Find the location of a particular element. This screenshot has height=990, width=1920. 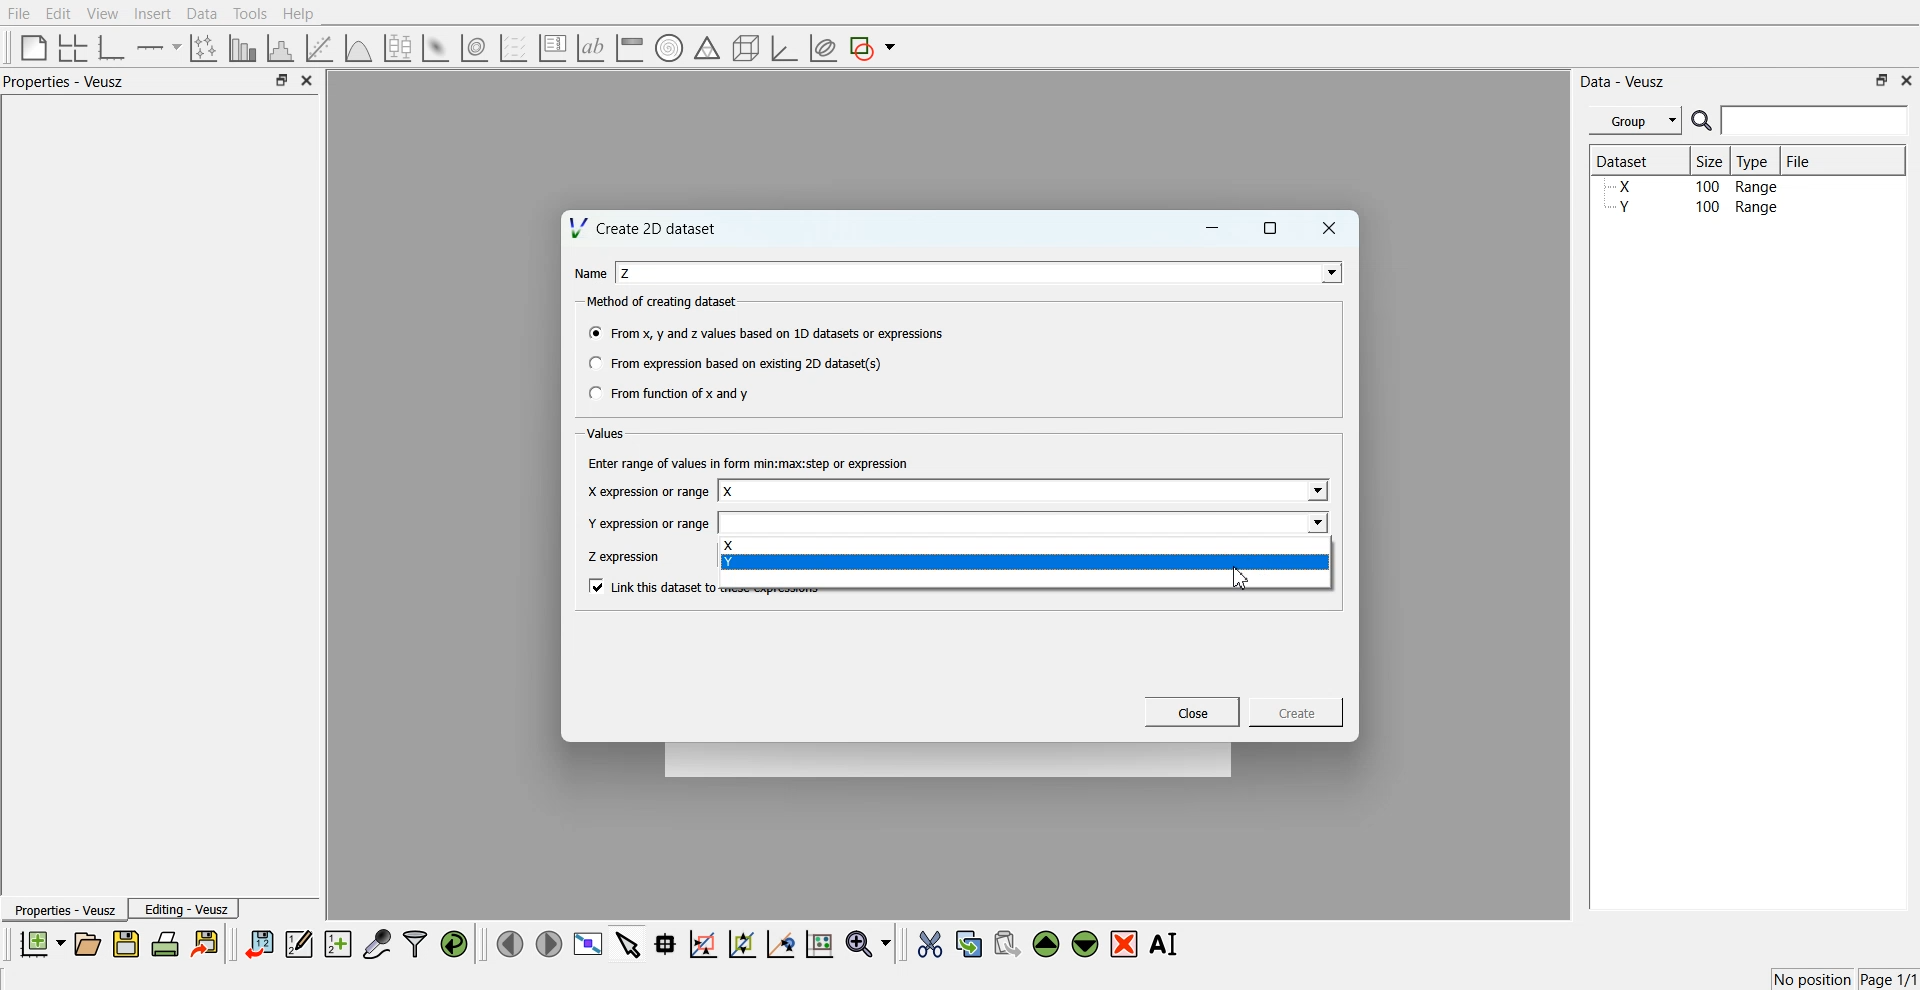

Data - Veusz is located at coordinates (1622, 82).